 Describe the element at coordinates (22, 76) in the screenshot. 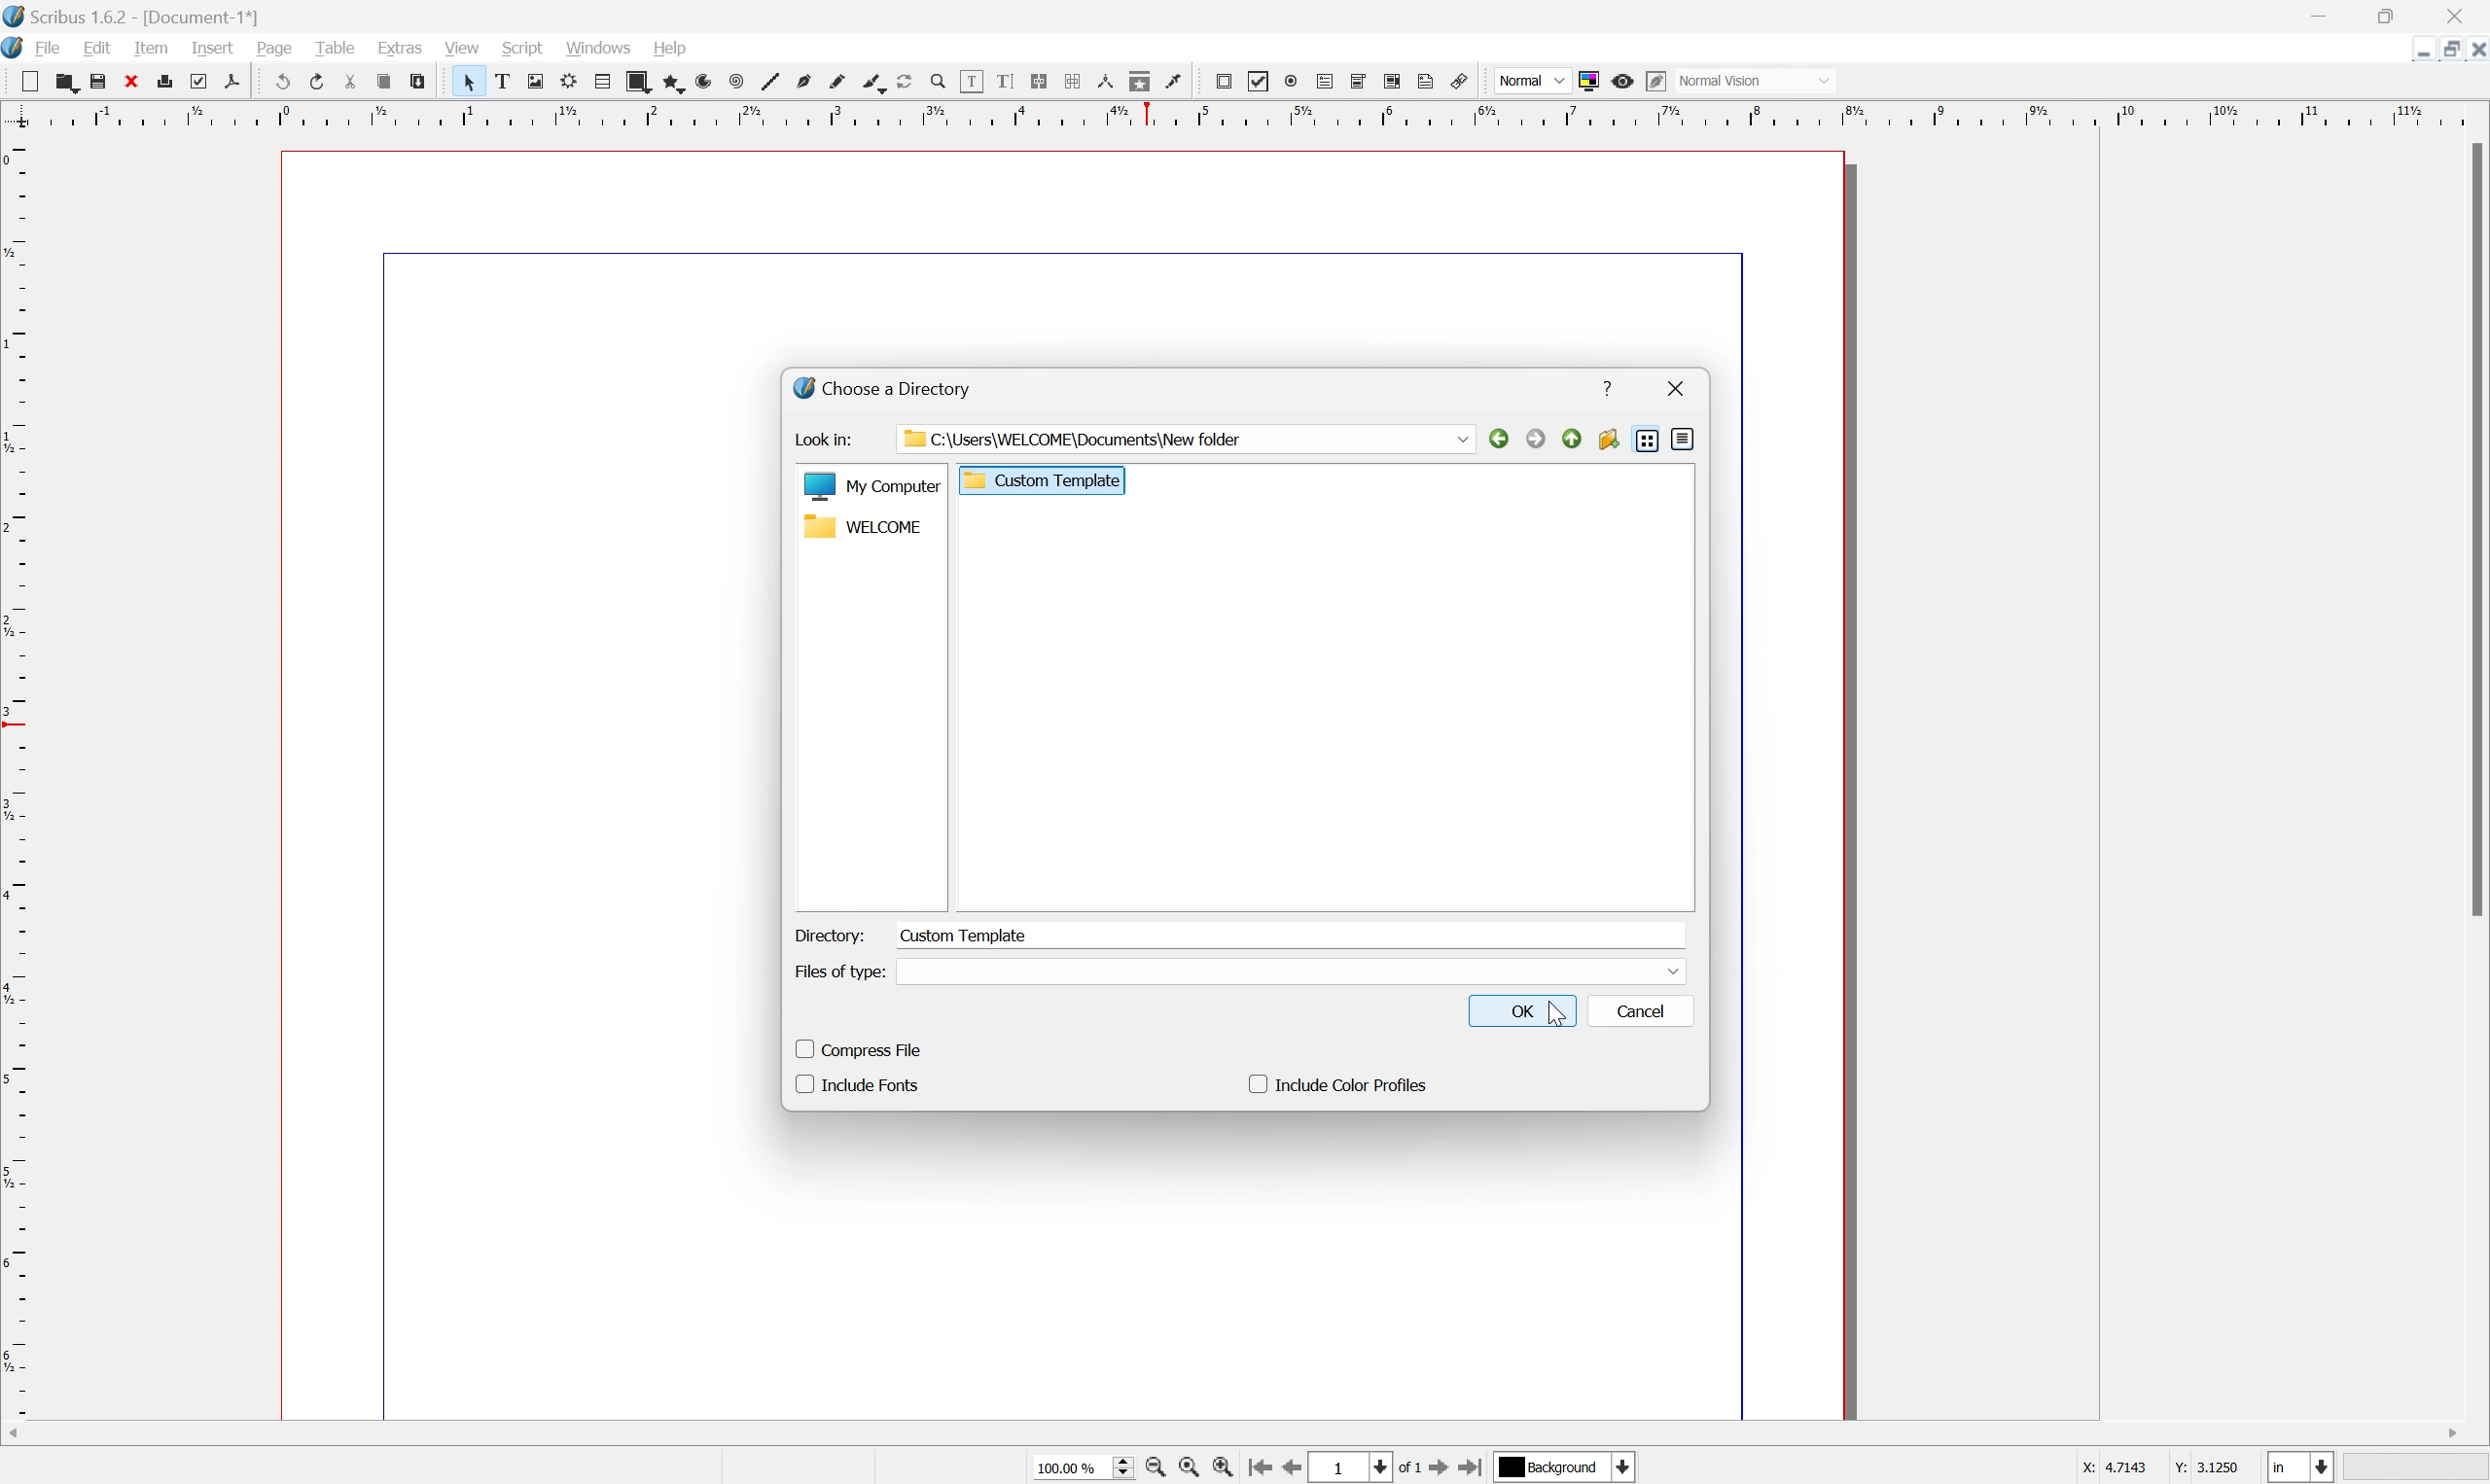

I see `cut` at that location.